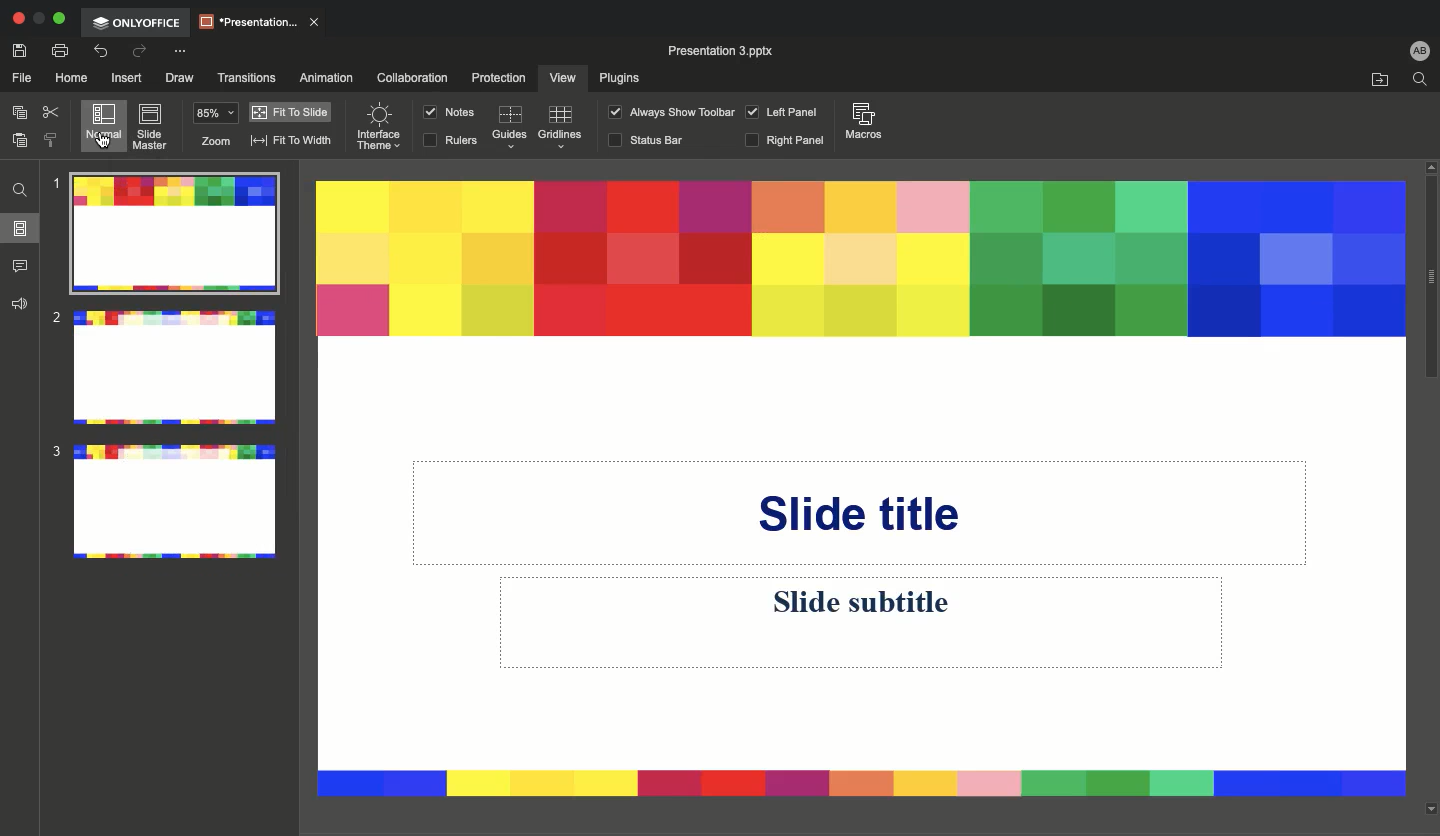 The height and width of the screenshot is (836, 1440). Describe the element at coordinates (291, 140) in the screenshot. I see `Fit to width` at that location.